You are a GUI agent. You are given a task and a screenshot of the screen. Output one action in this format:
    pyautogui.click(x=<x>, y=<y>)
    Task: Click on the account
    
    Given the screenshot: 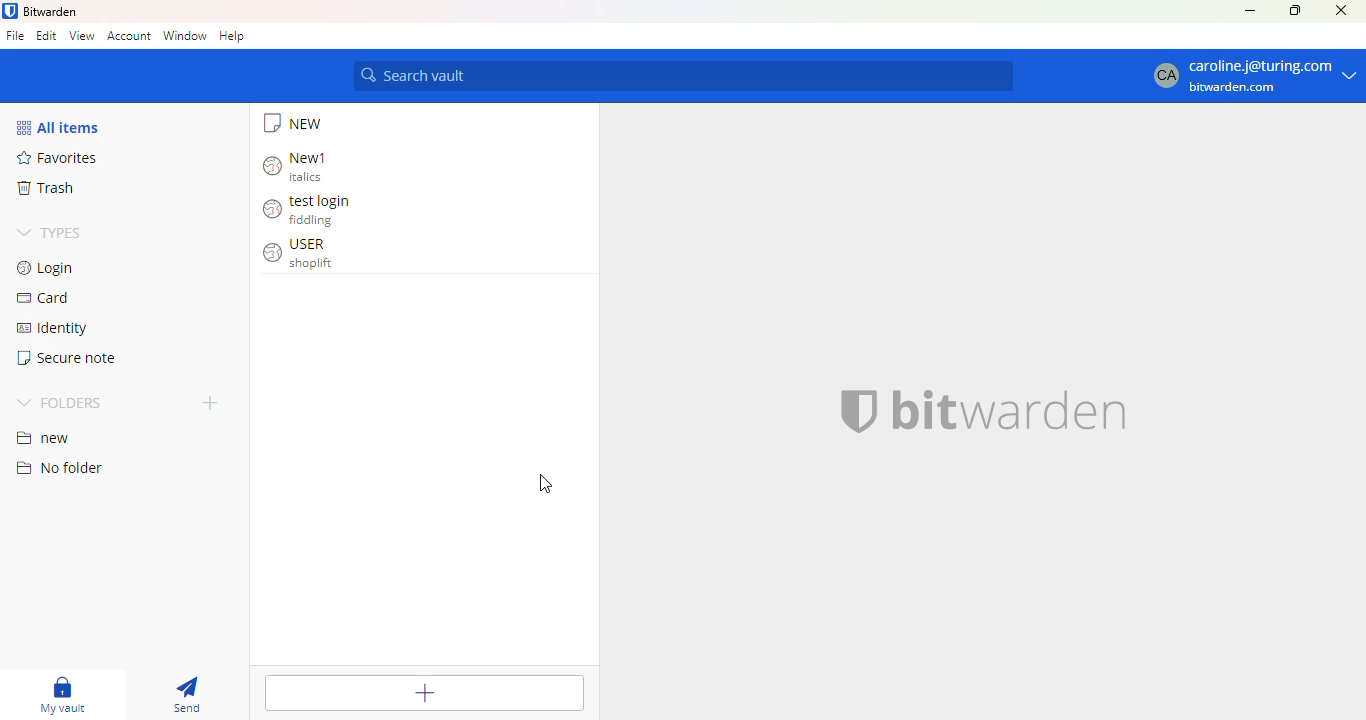 What is the action you would take?
    pyautogui.click(x=129, y=37)
    